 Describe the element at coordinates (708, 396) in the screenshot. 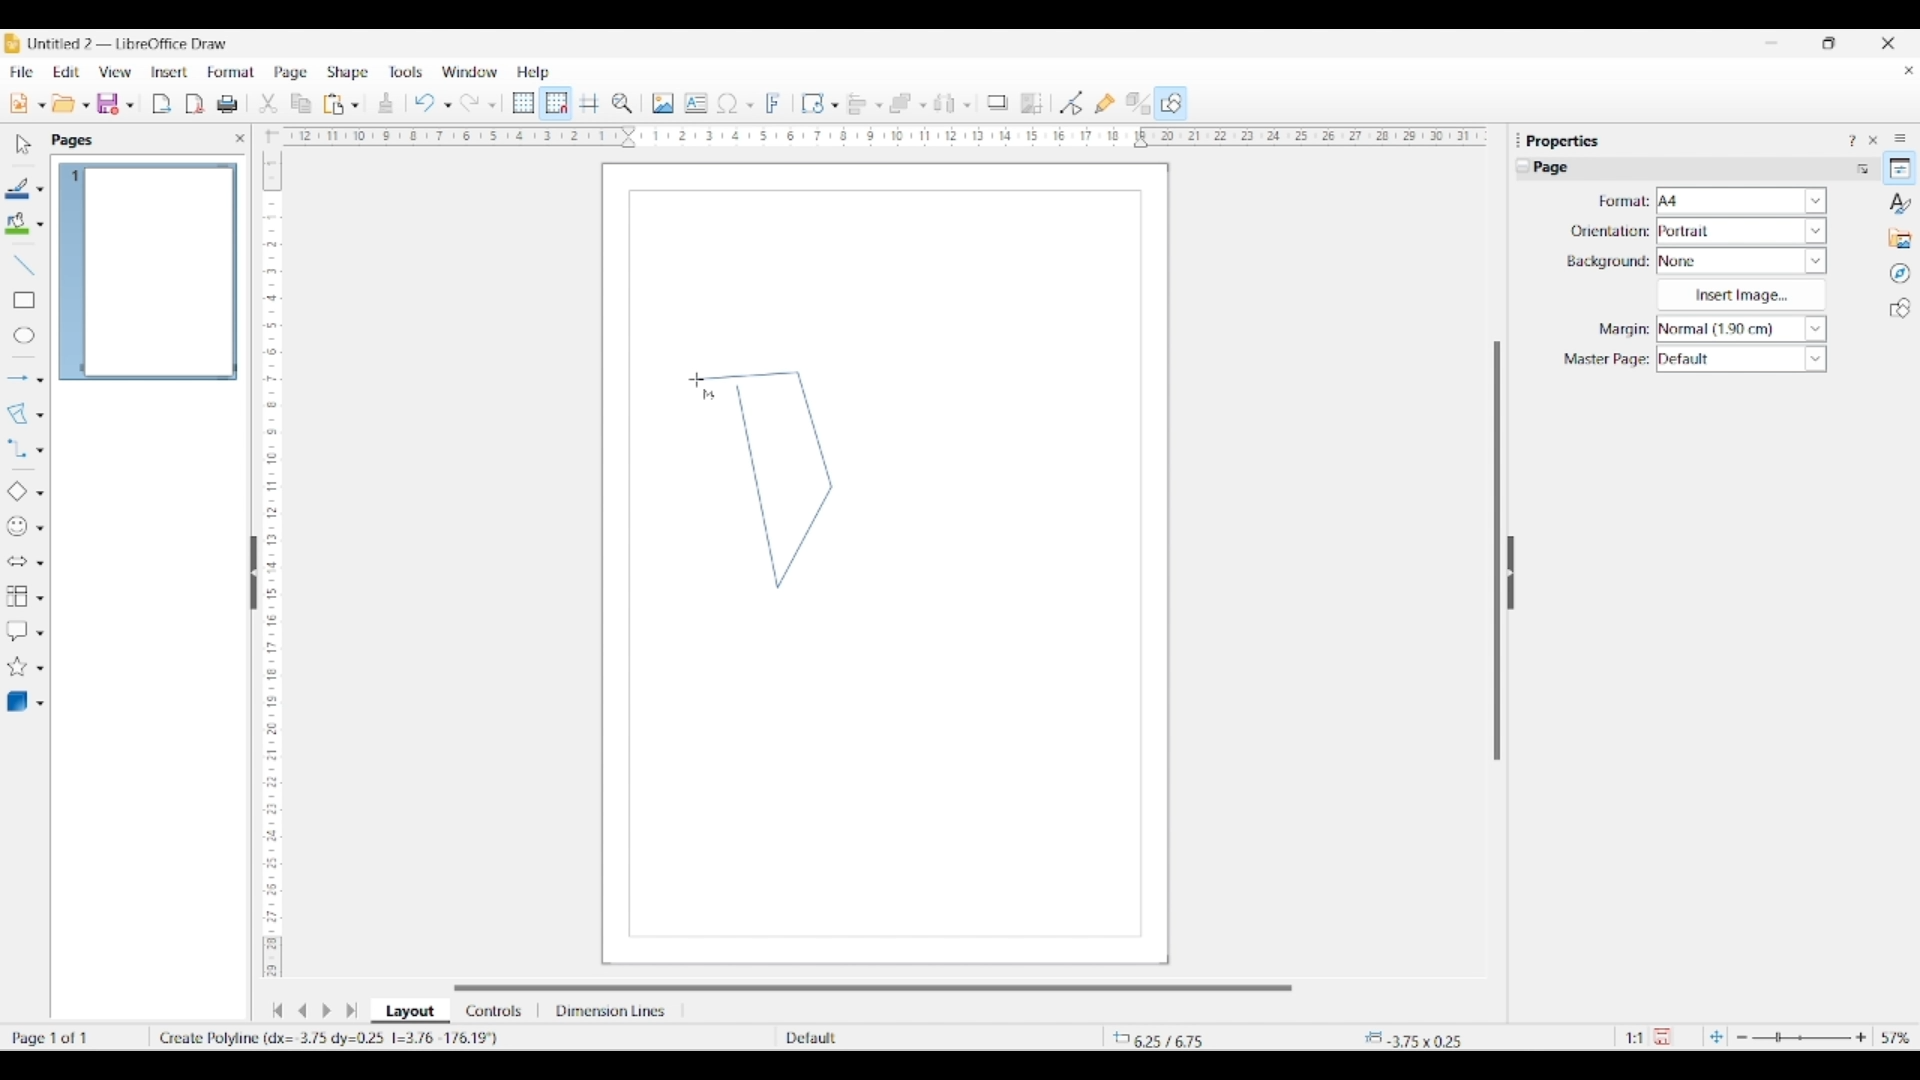

I see `Polygon symbol` at that location.